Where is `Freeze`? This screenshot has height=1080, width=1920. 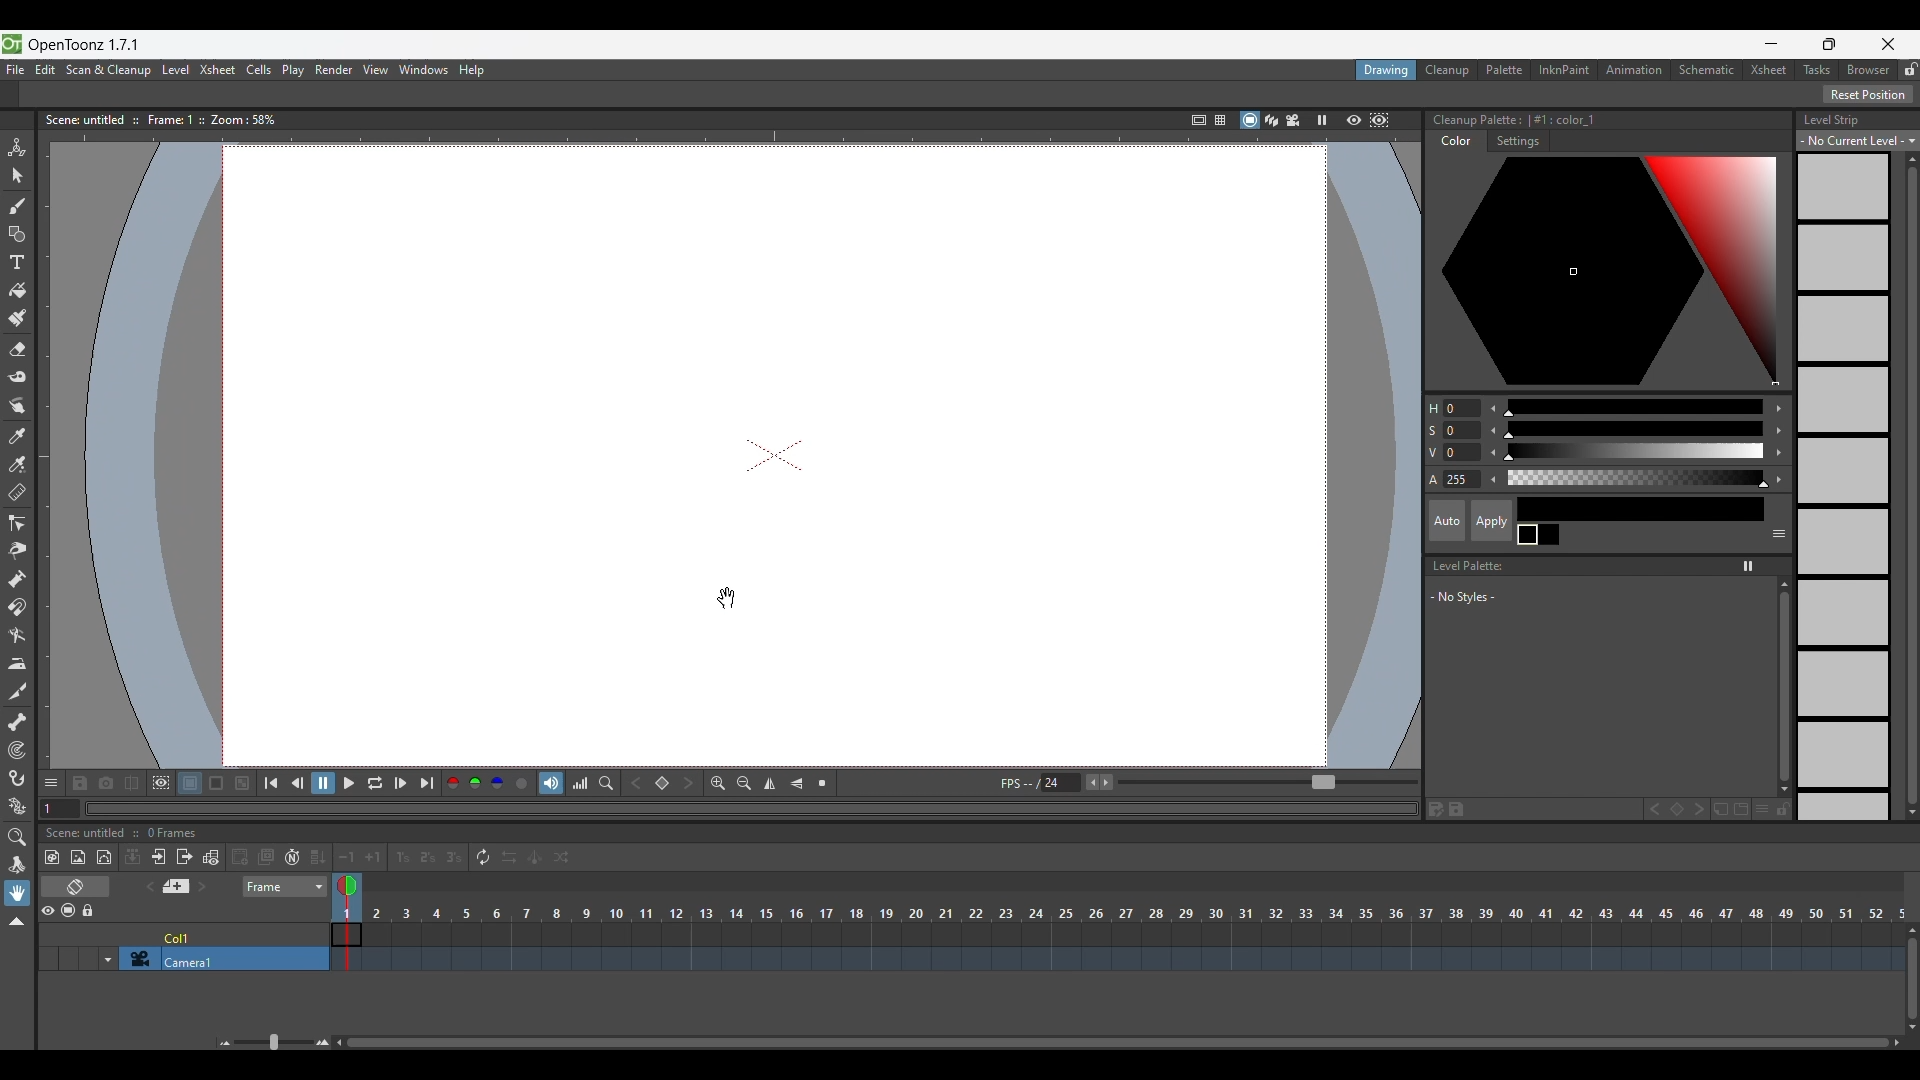 Freeze is located at coordinates (1749, 566).